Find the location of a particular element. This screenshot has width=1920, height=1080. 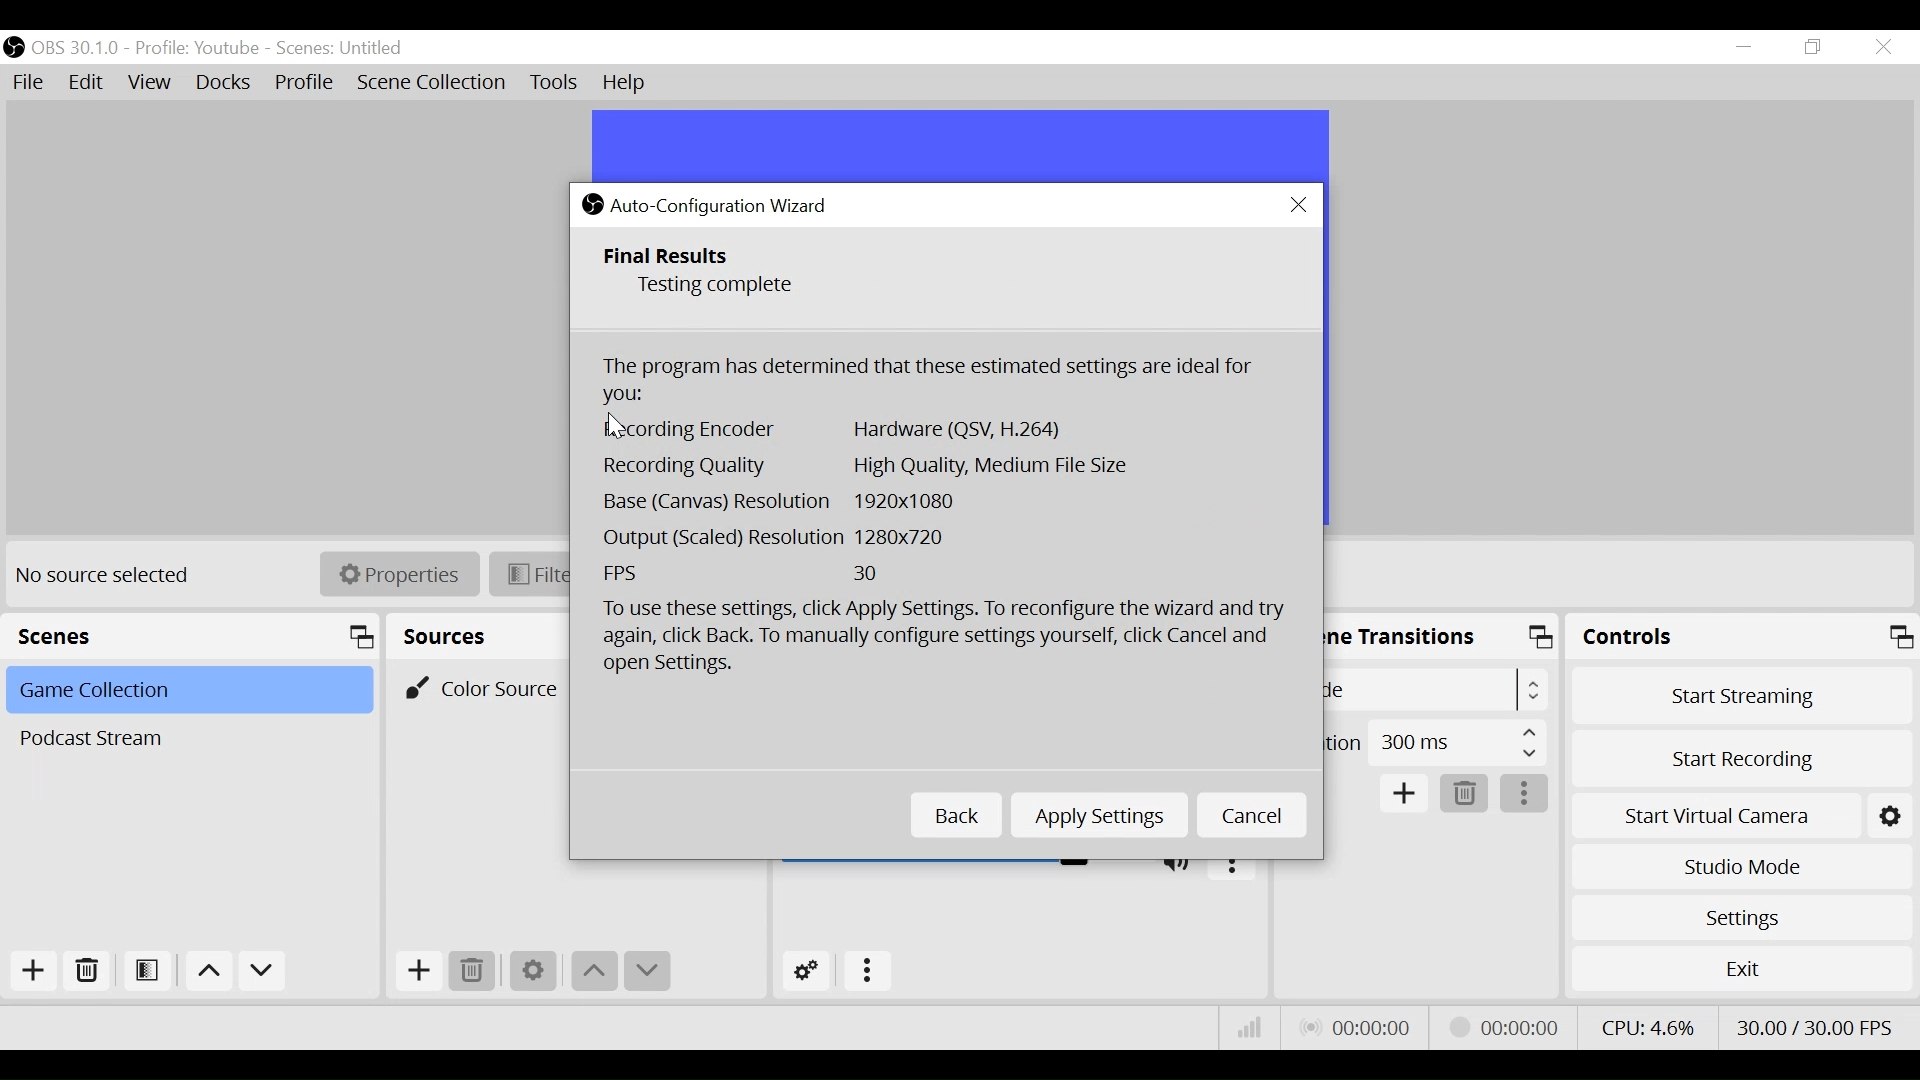

OBS Desktop icon is located at coordinates (14, 47).